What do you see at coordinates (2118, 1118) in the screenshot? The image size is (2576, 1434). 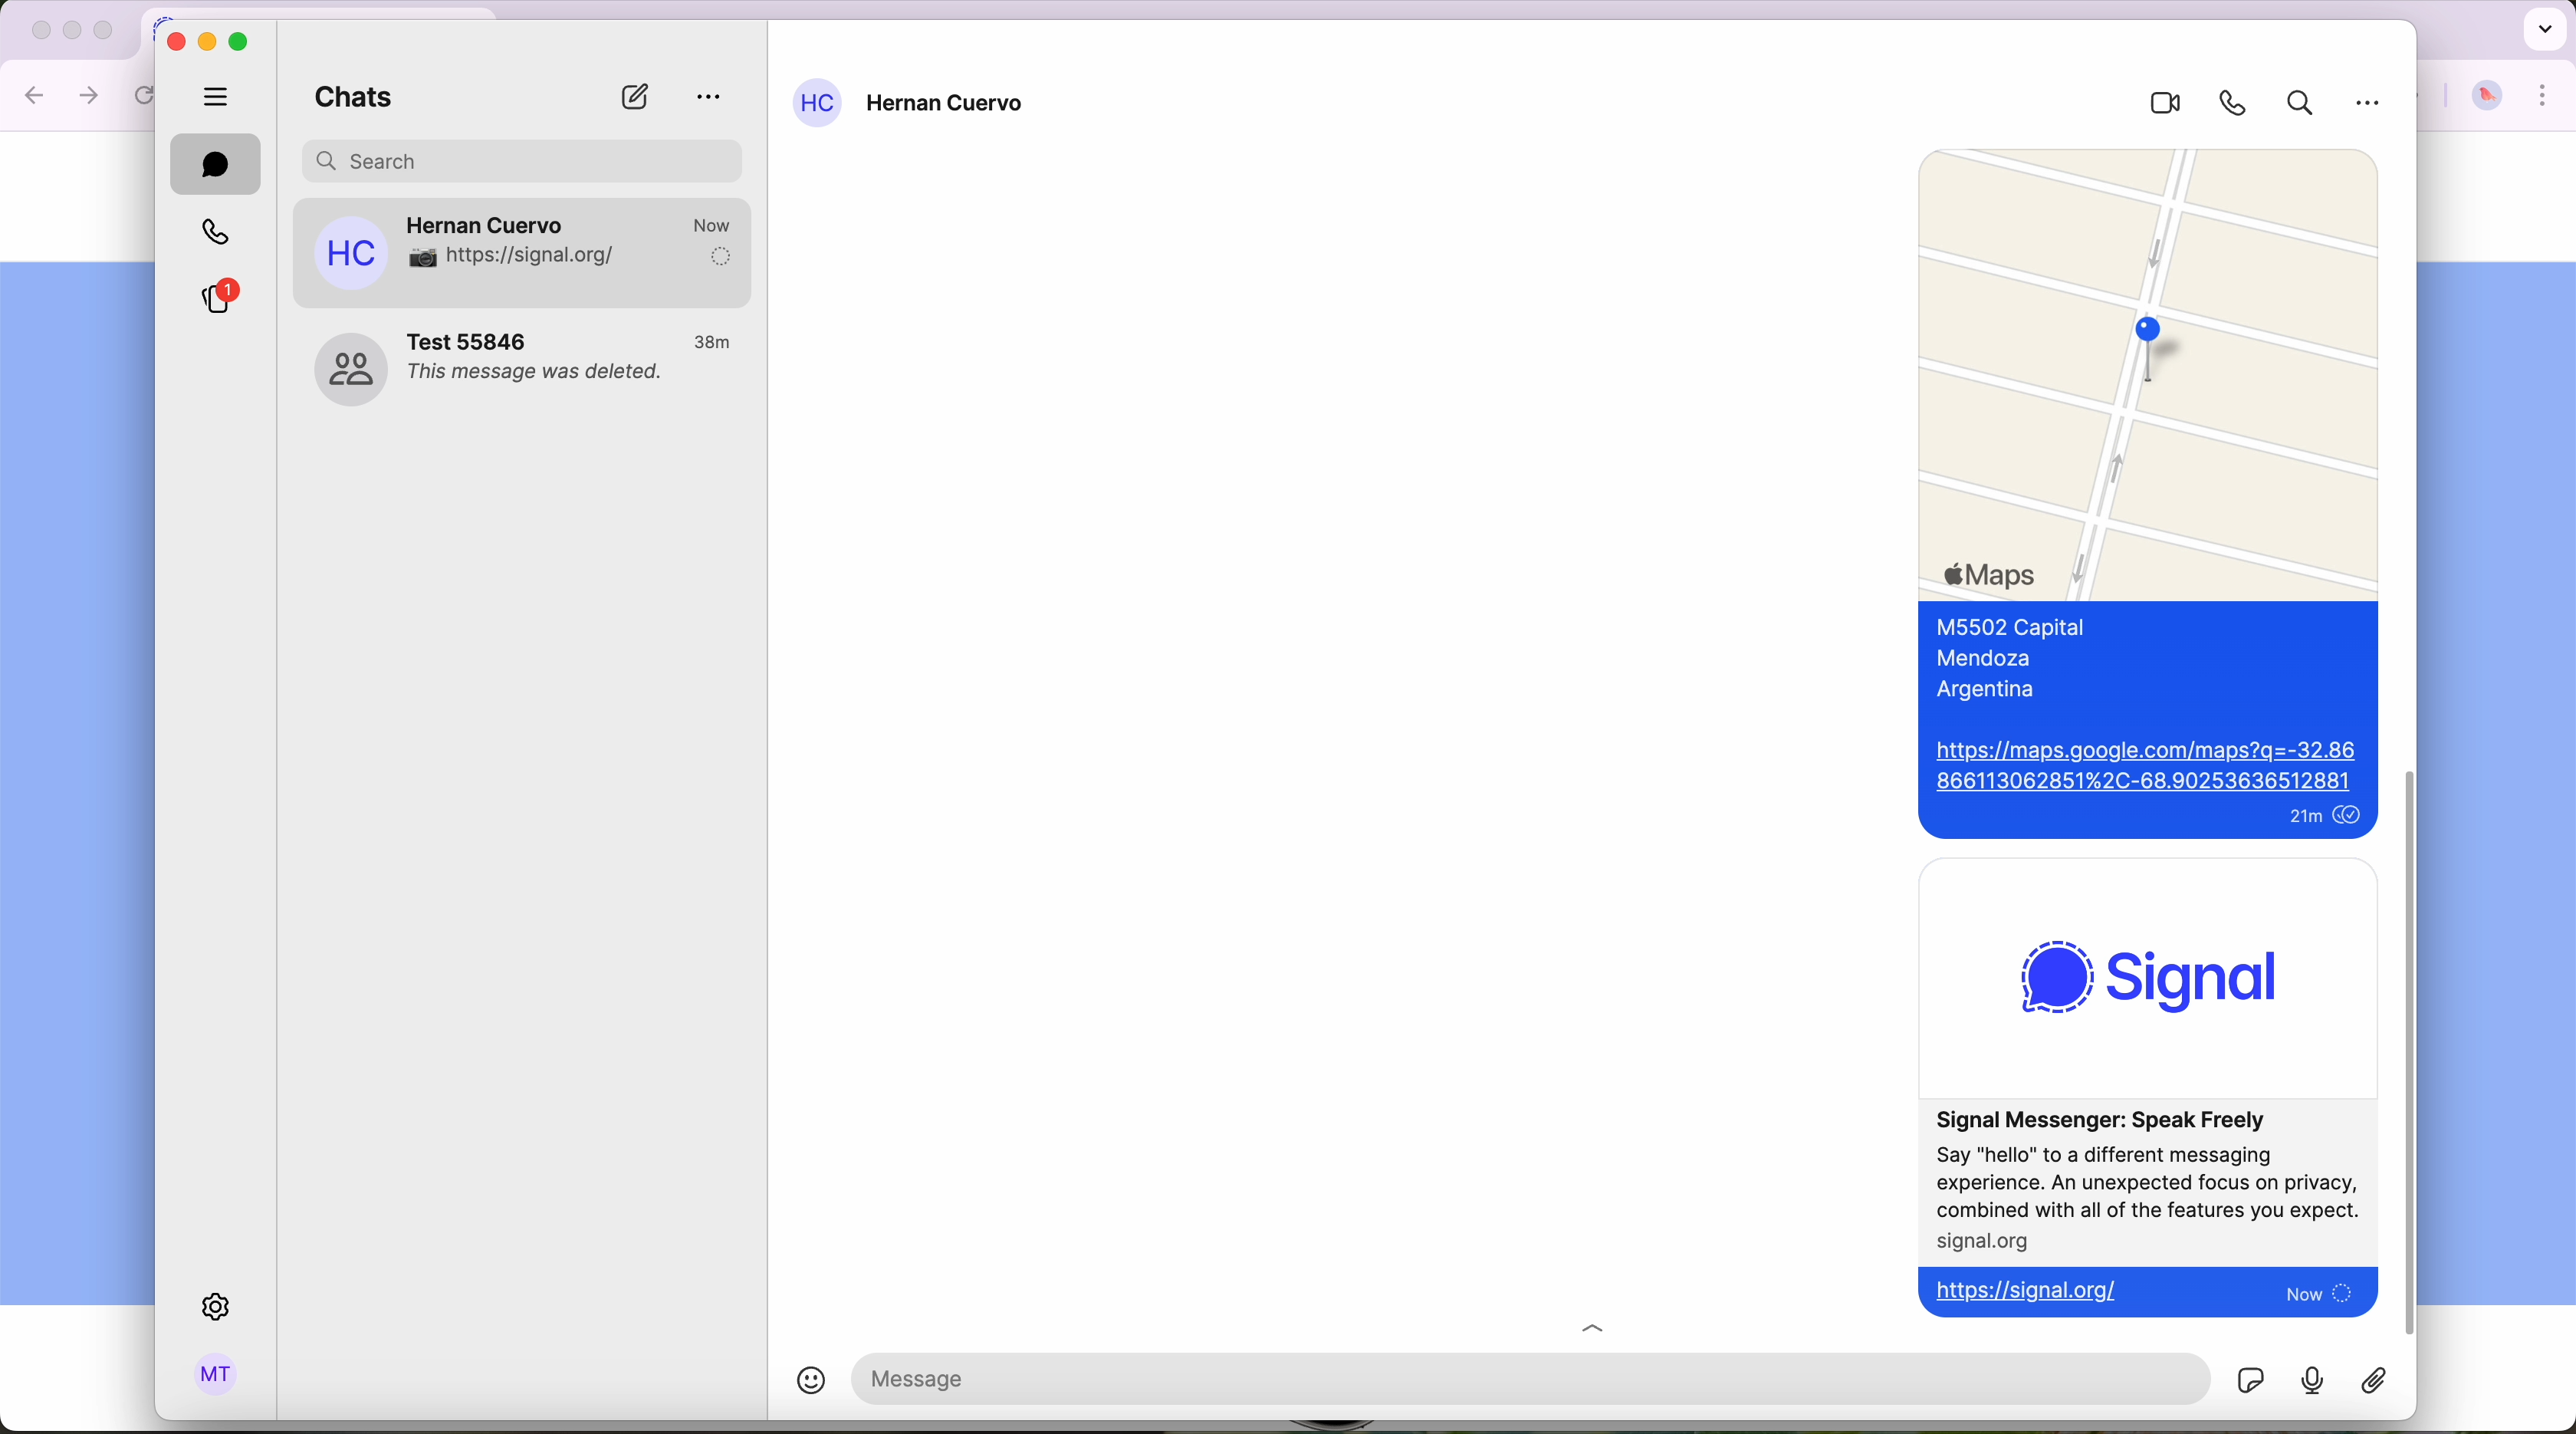 I see `Signal Messenger: Speak Freely` at bounding box center [2118, 1118].